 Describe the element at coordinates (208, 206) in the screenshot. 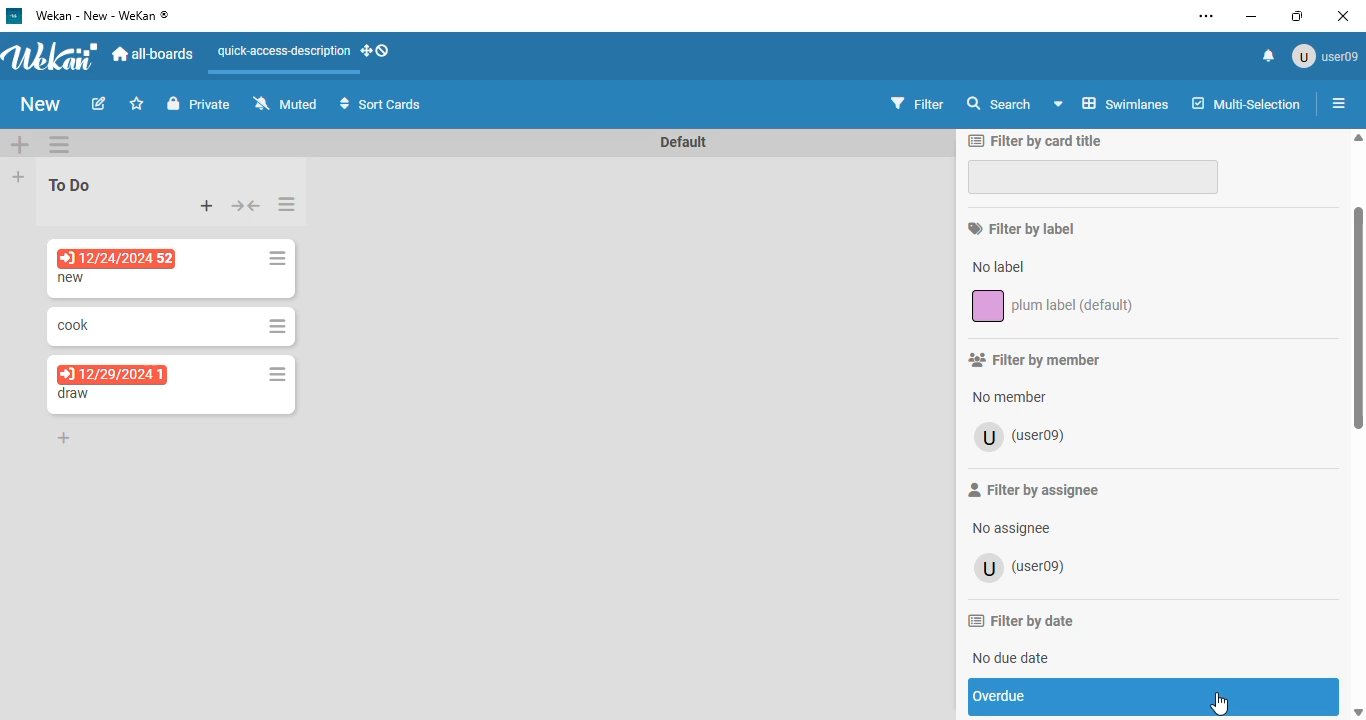

I see `add card to top of the list` at that location.